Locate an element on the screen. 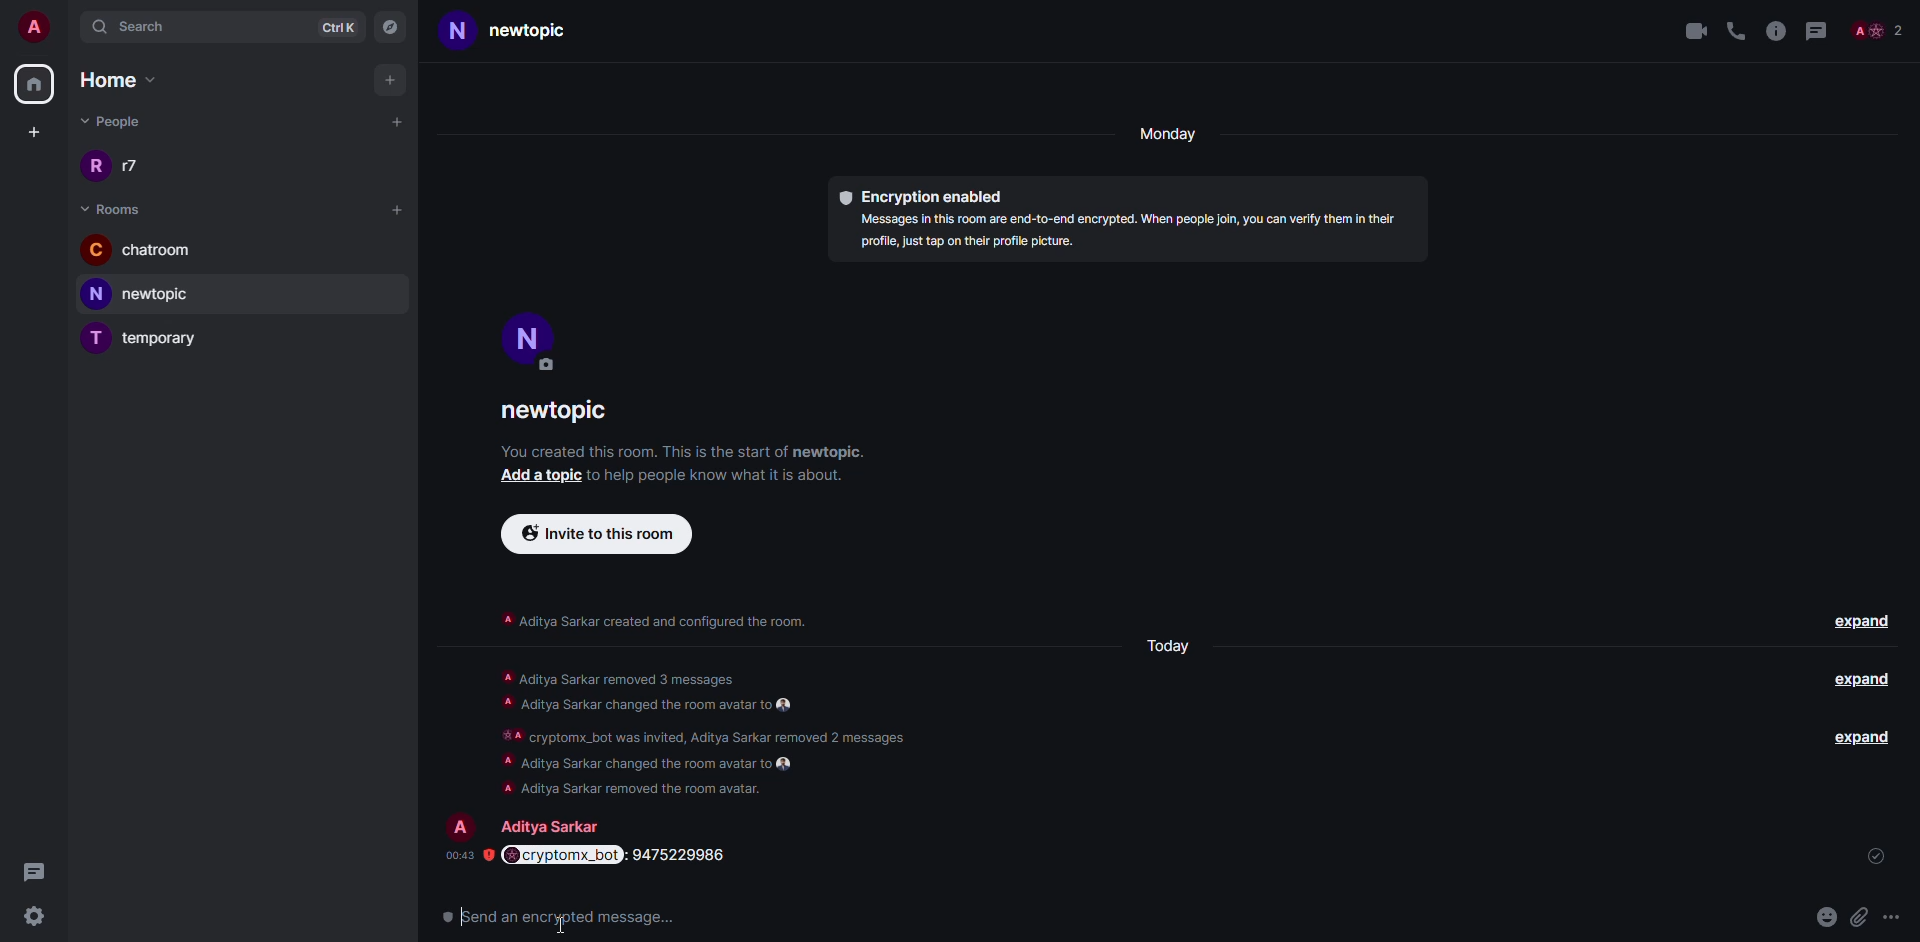  ‘A Aditya Sarkar created and configured the room. is located at coordinates (666, 622).